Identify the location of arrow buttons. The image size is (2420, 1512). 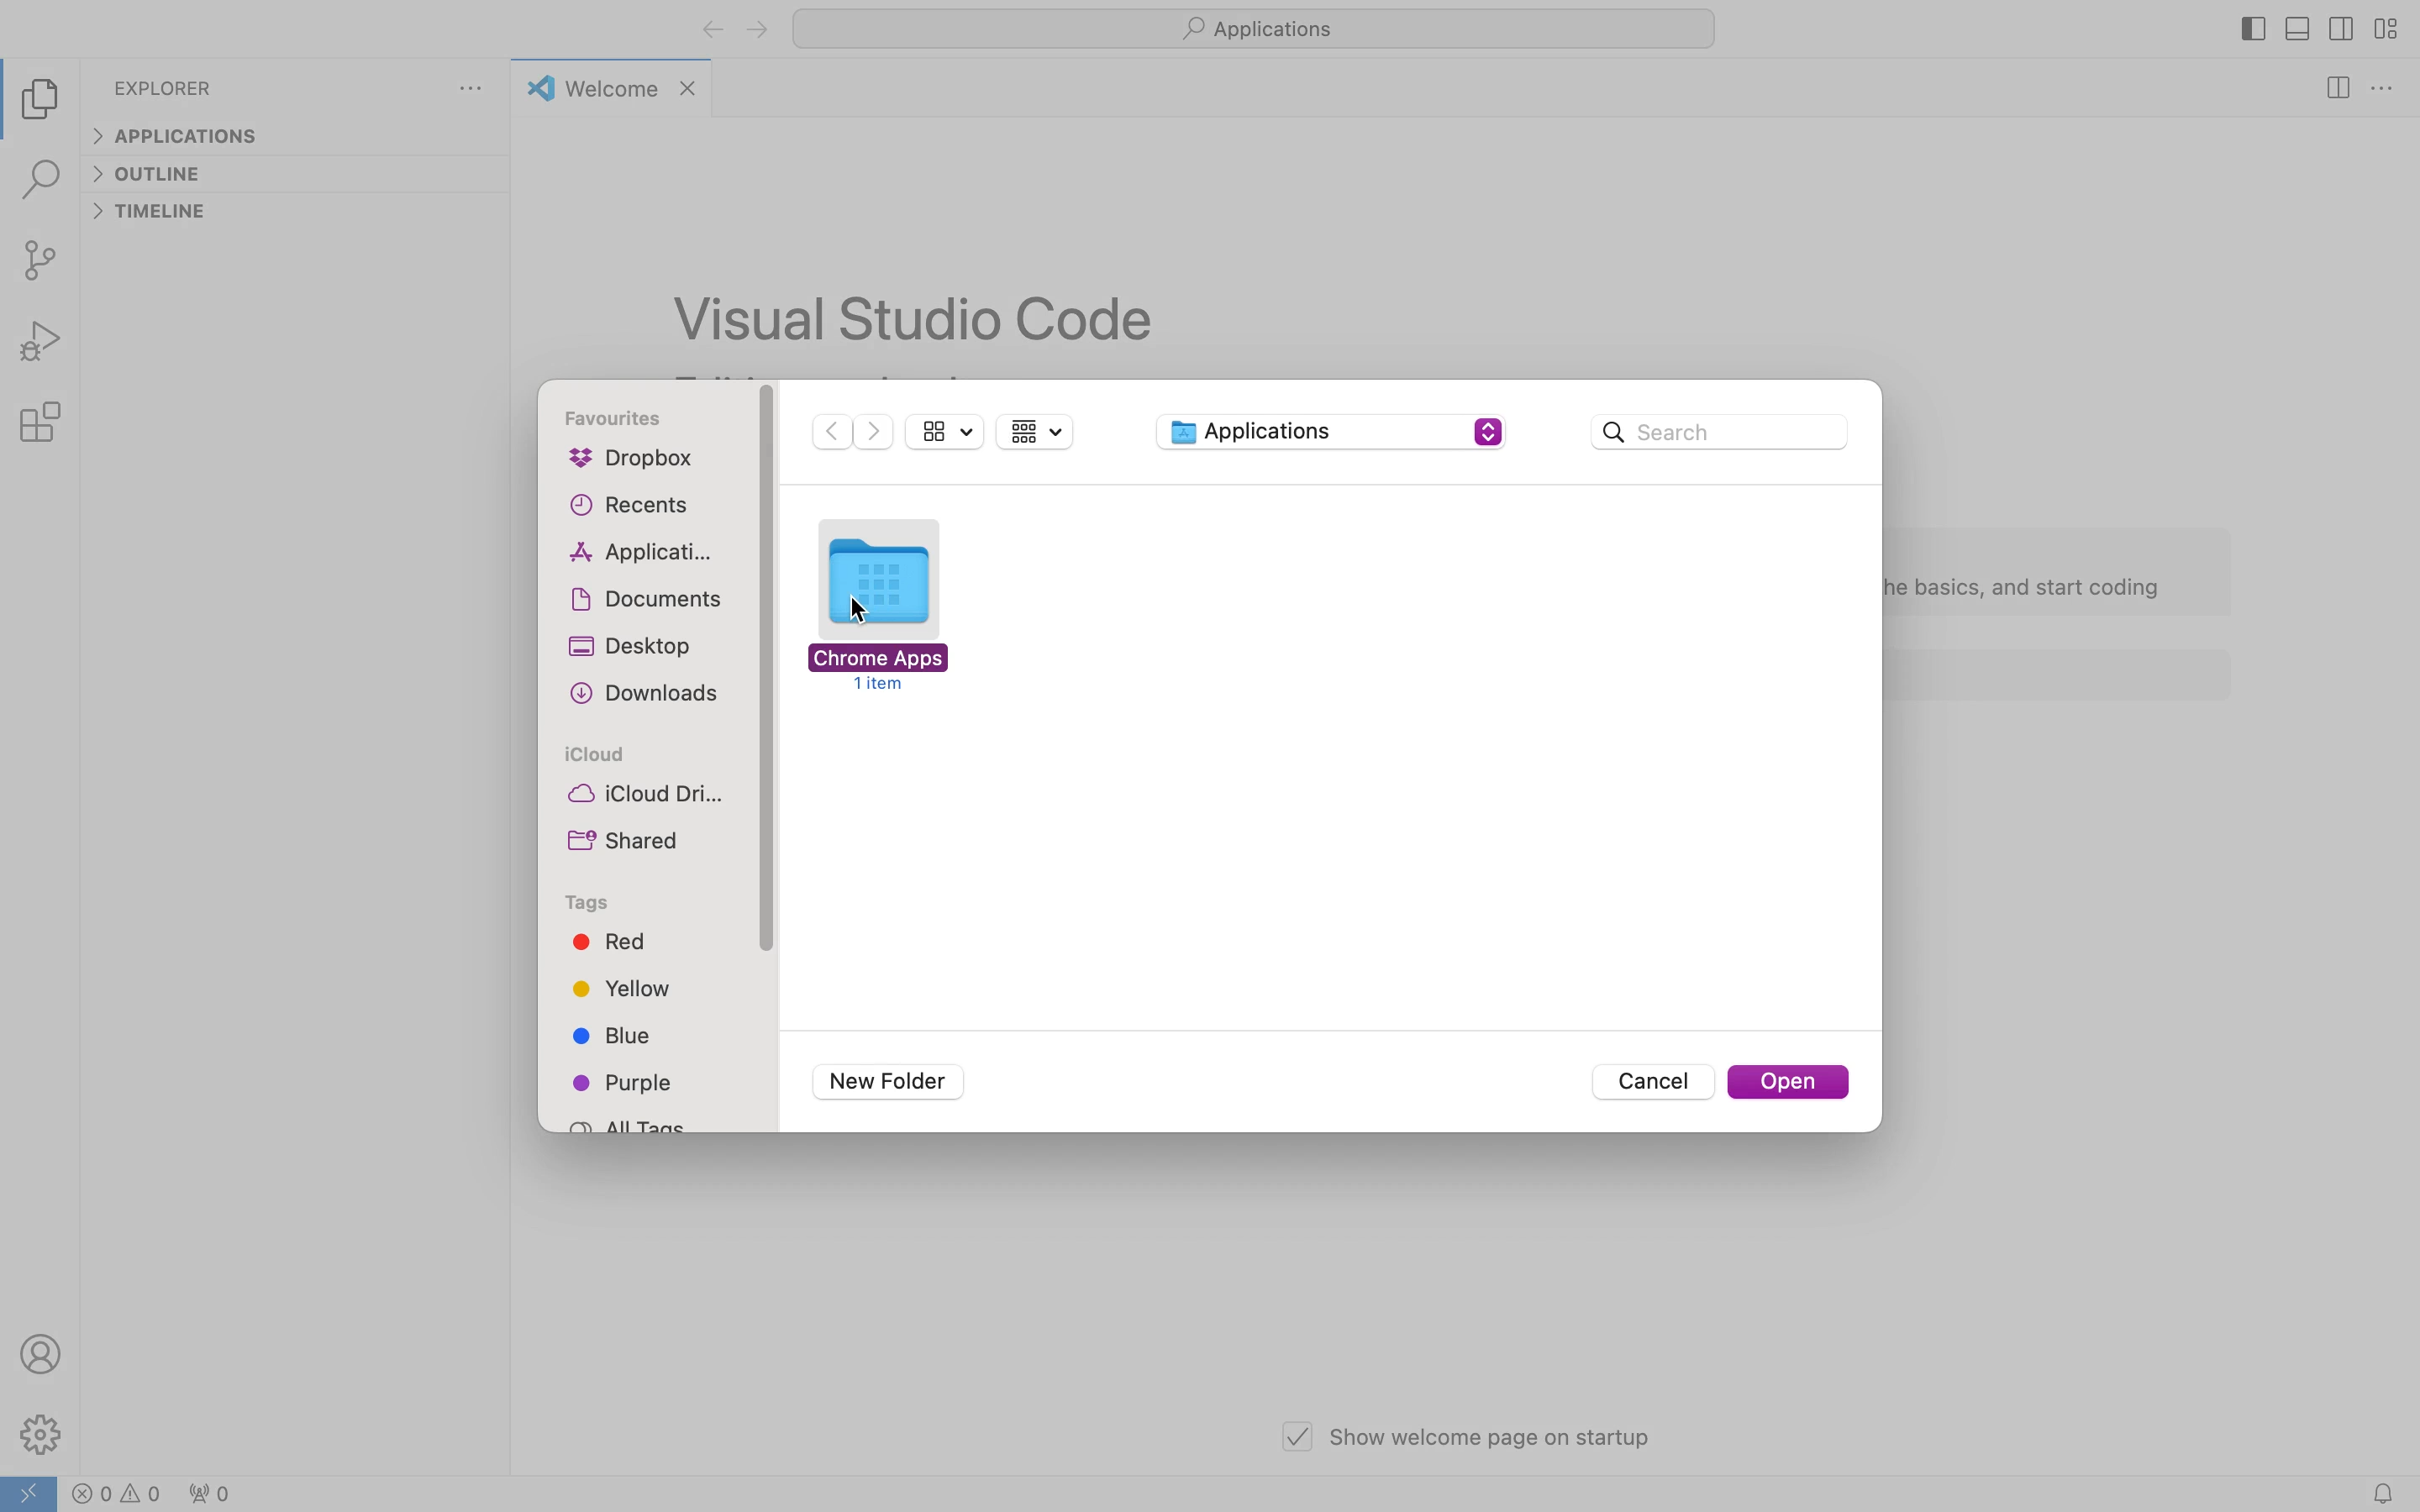
(855, 433).